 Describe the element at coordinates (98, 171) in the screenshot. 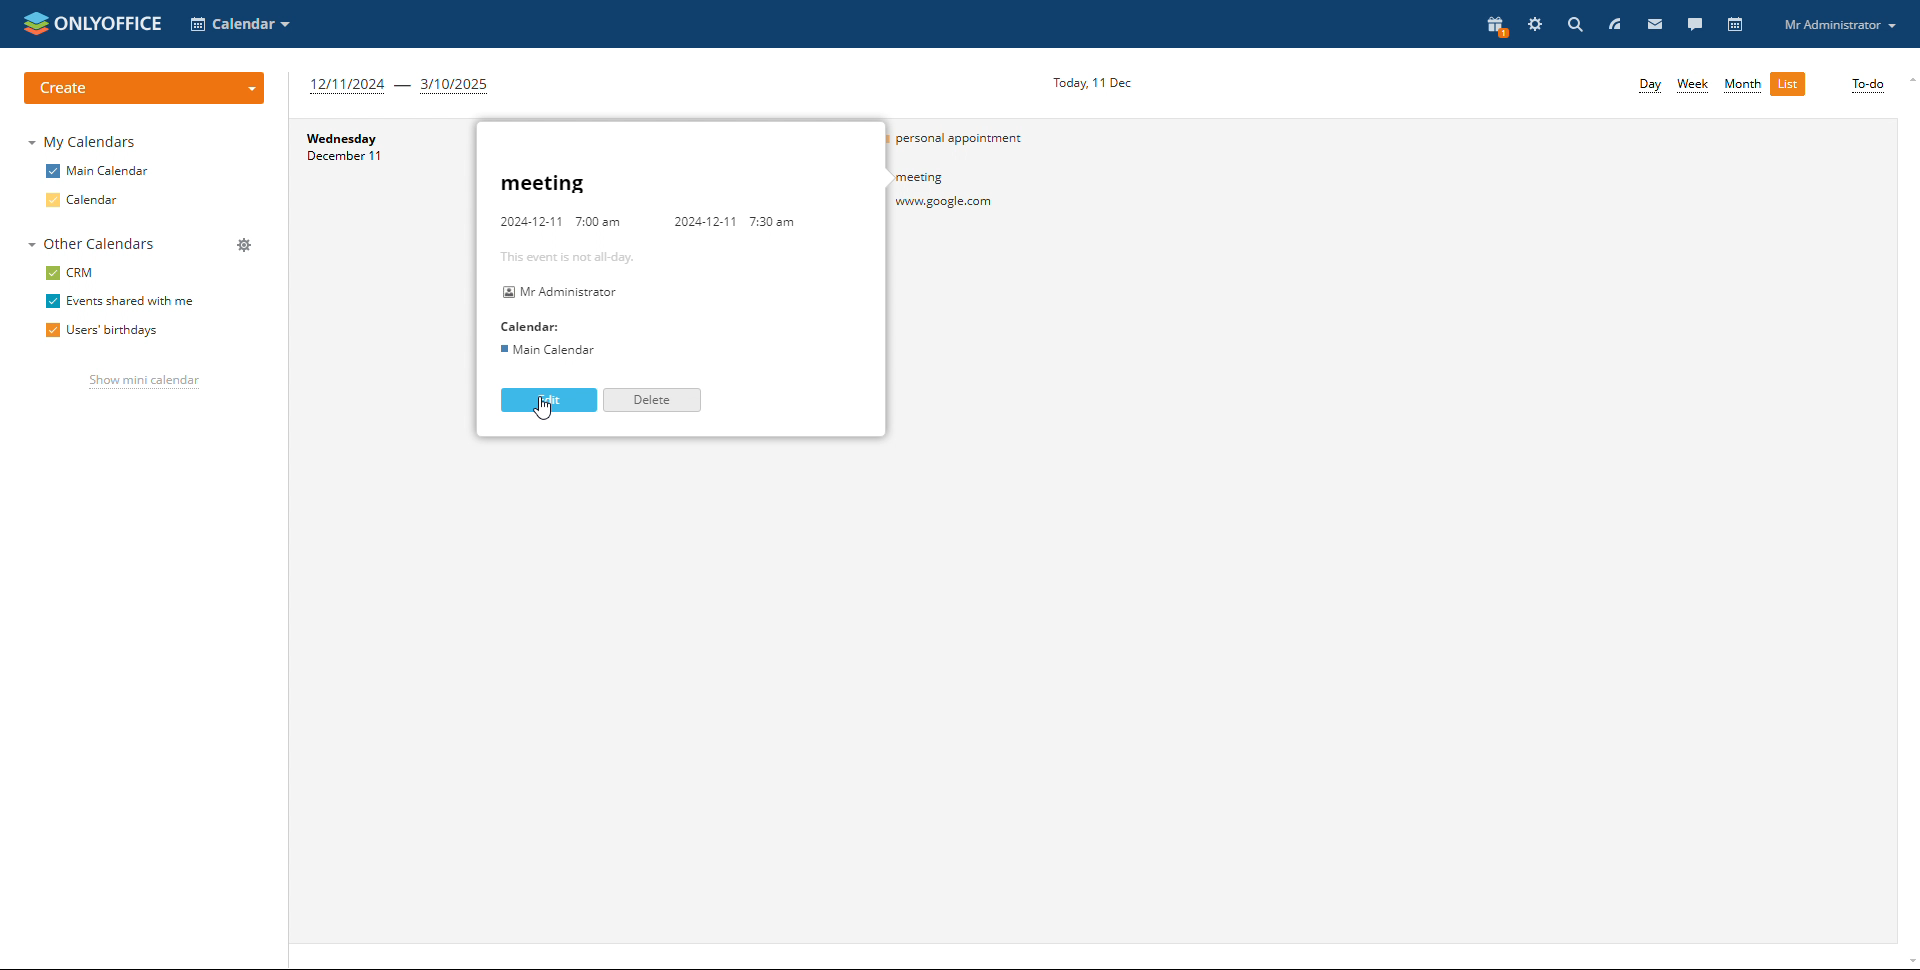

I see `main calendar` at that location.